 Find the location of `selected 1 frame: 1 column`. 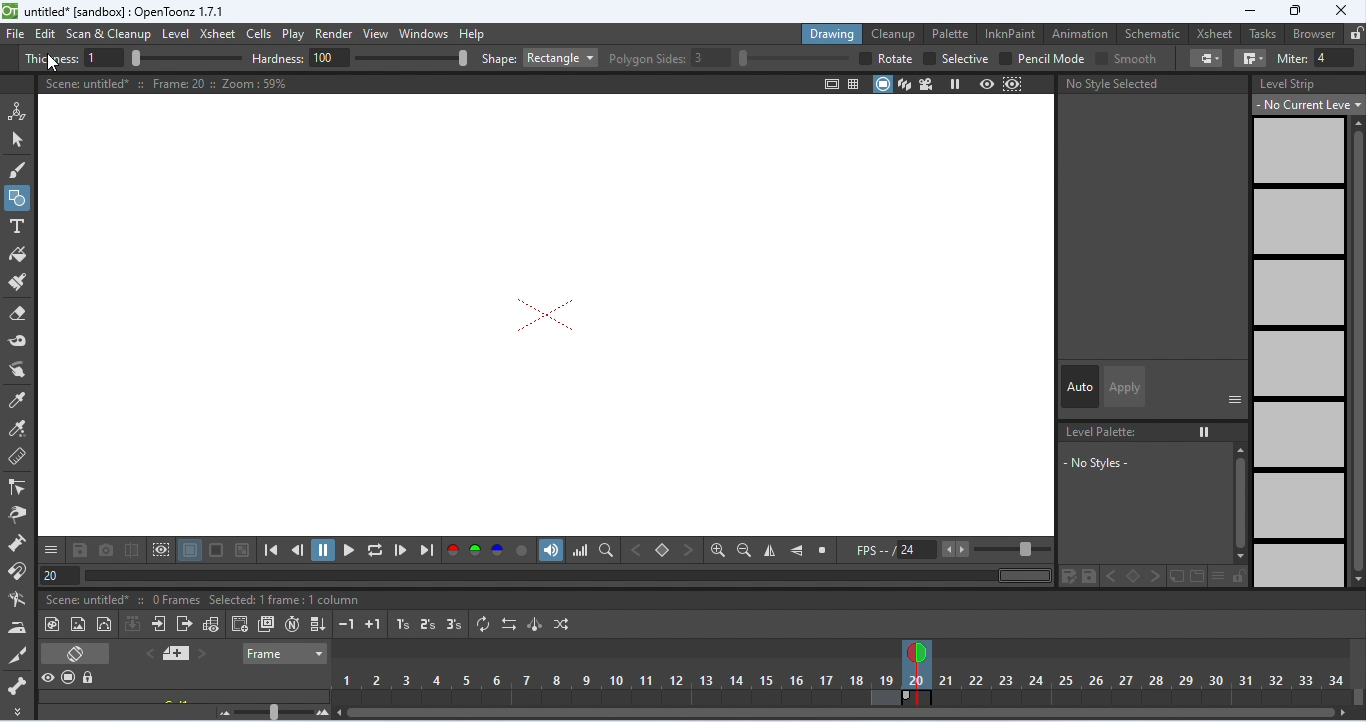

selected 1 frame: 1 column is located at coordinates (339, 599).